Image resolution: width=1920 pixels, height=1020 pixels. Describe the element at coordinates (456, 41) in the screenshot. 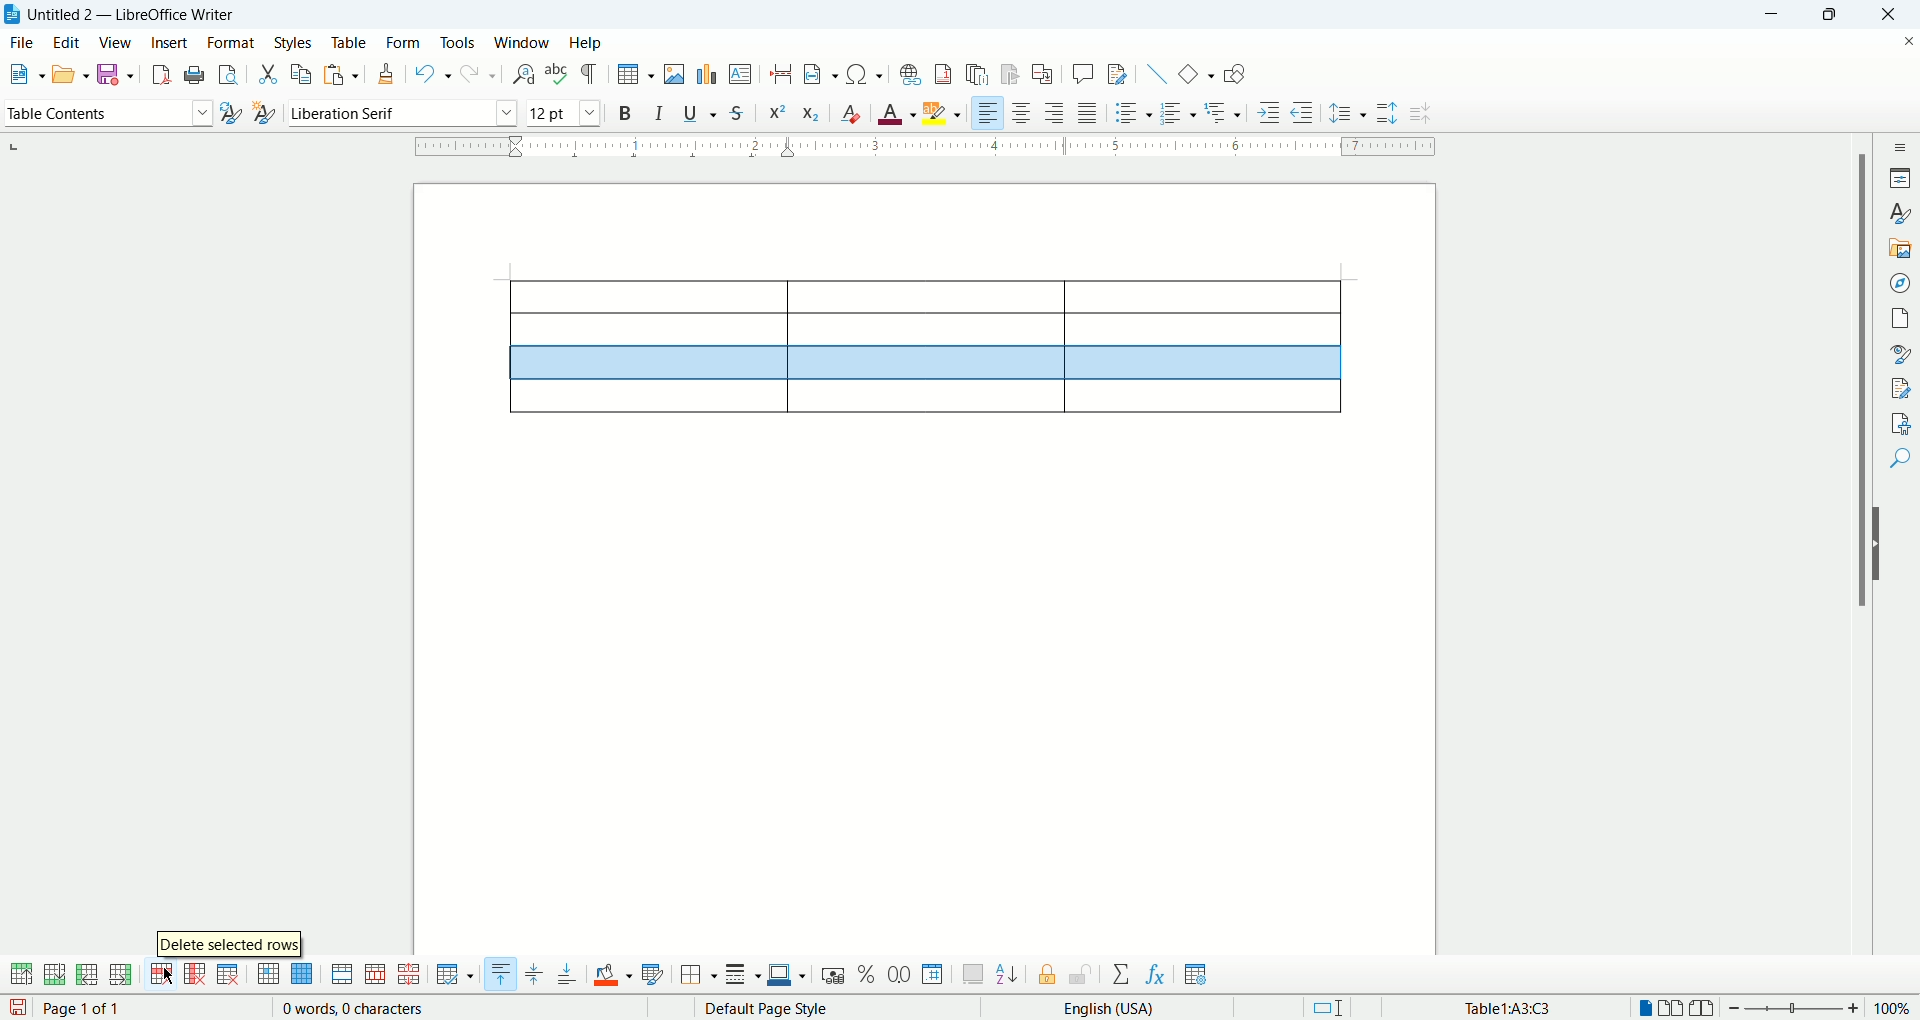

I see `tools` at that location.